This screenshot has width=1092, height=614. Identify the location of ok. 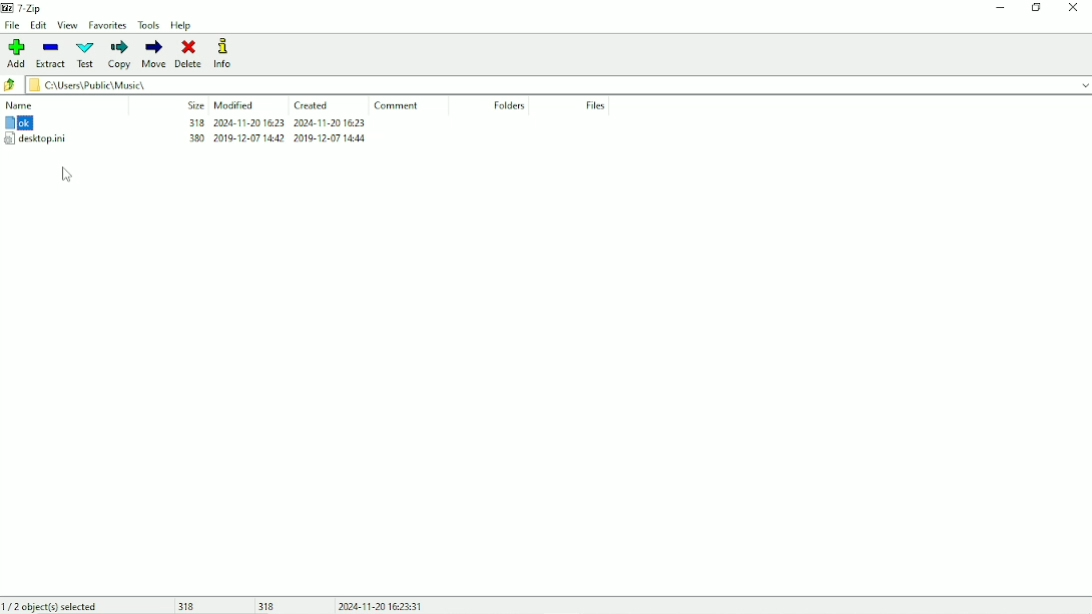
(20, 122).